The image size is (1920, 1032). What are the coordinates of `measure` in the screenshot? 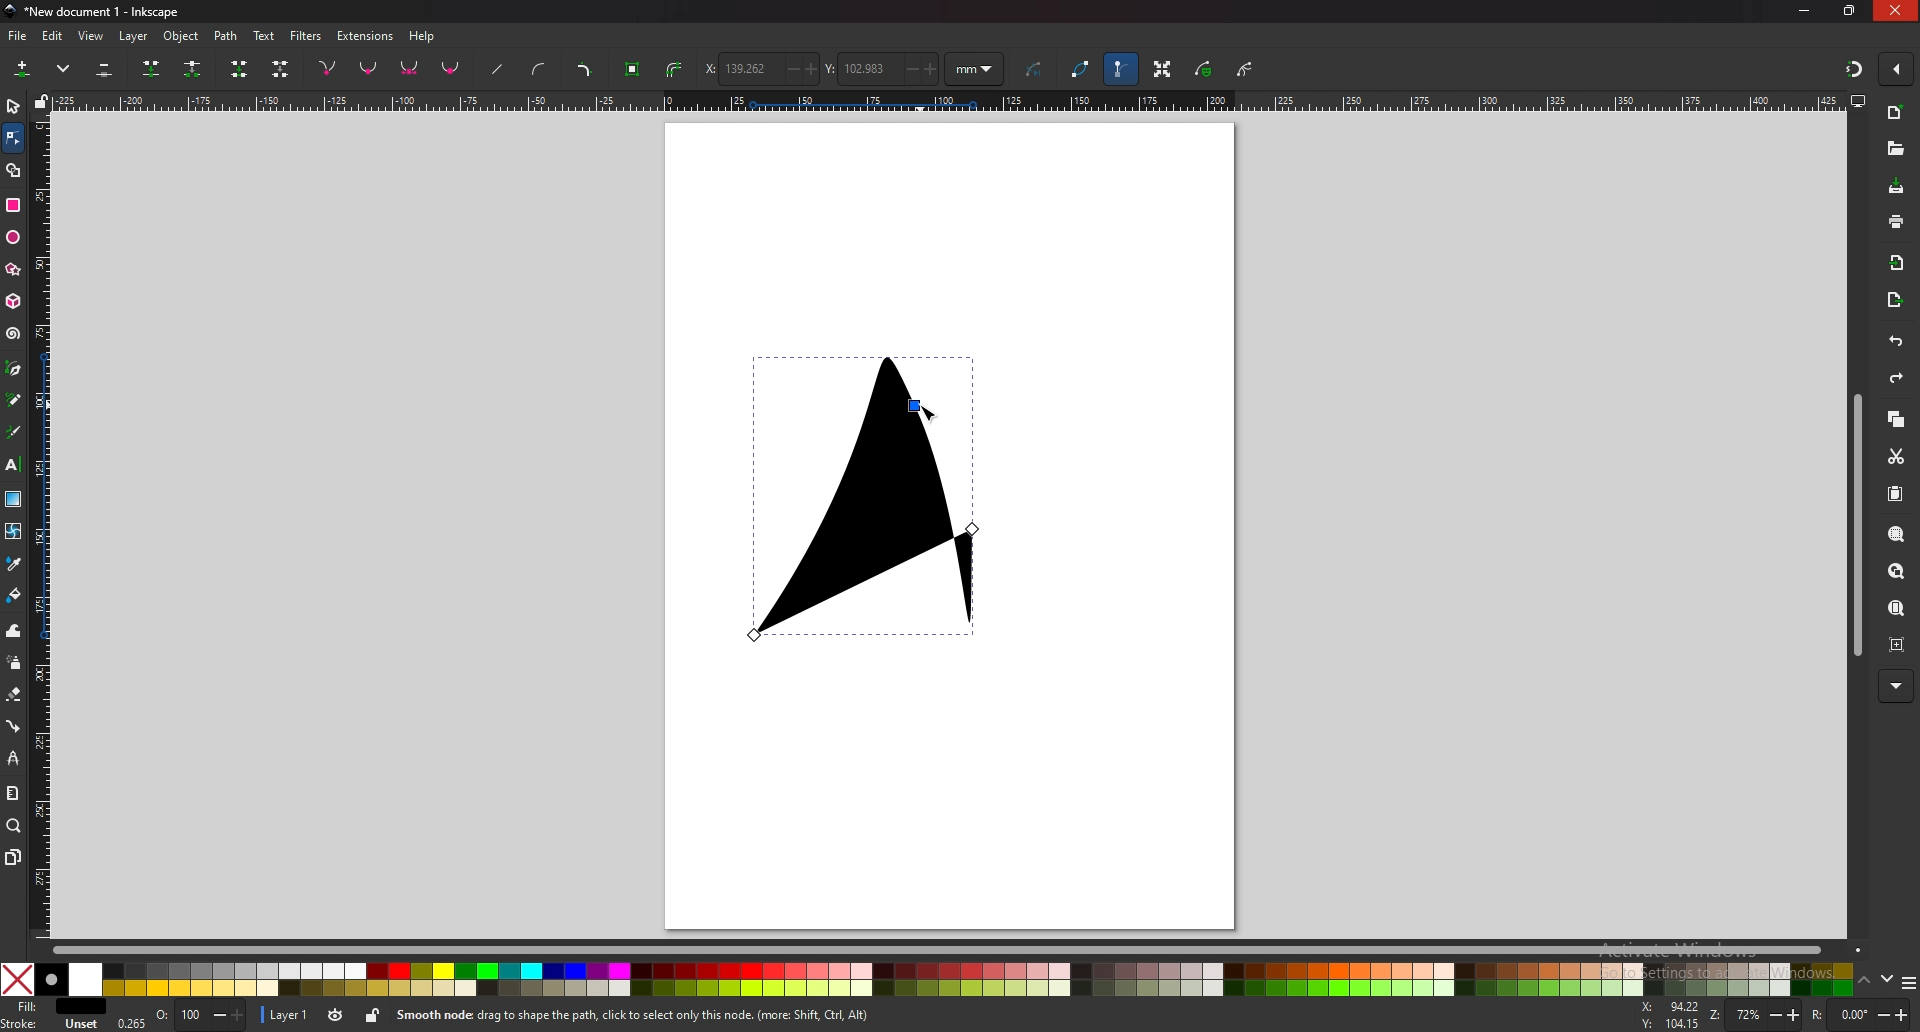 It's located at (13, 793).